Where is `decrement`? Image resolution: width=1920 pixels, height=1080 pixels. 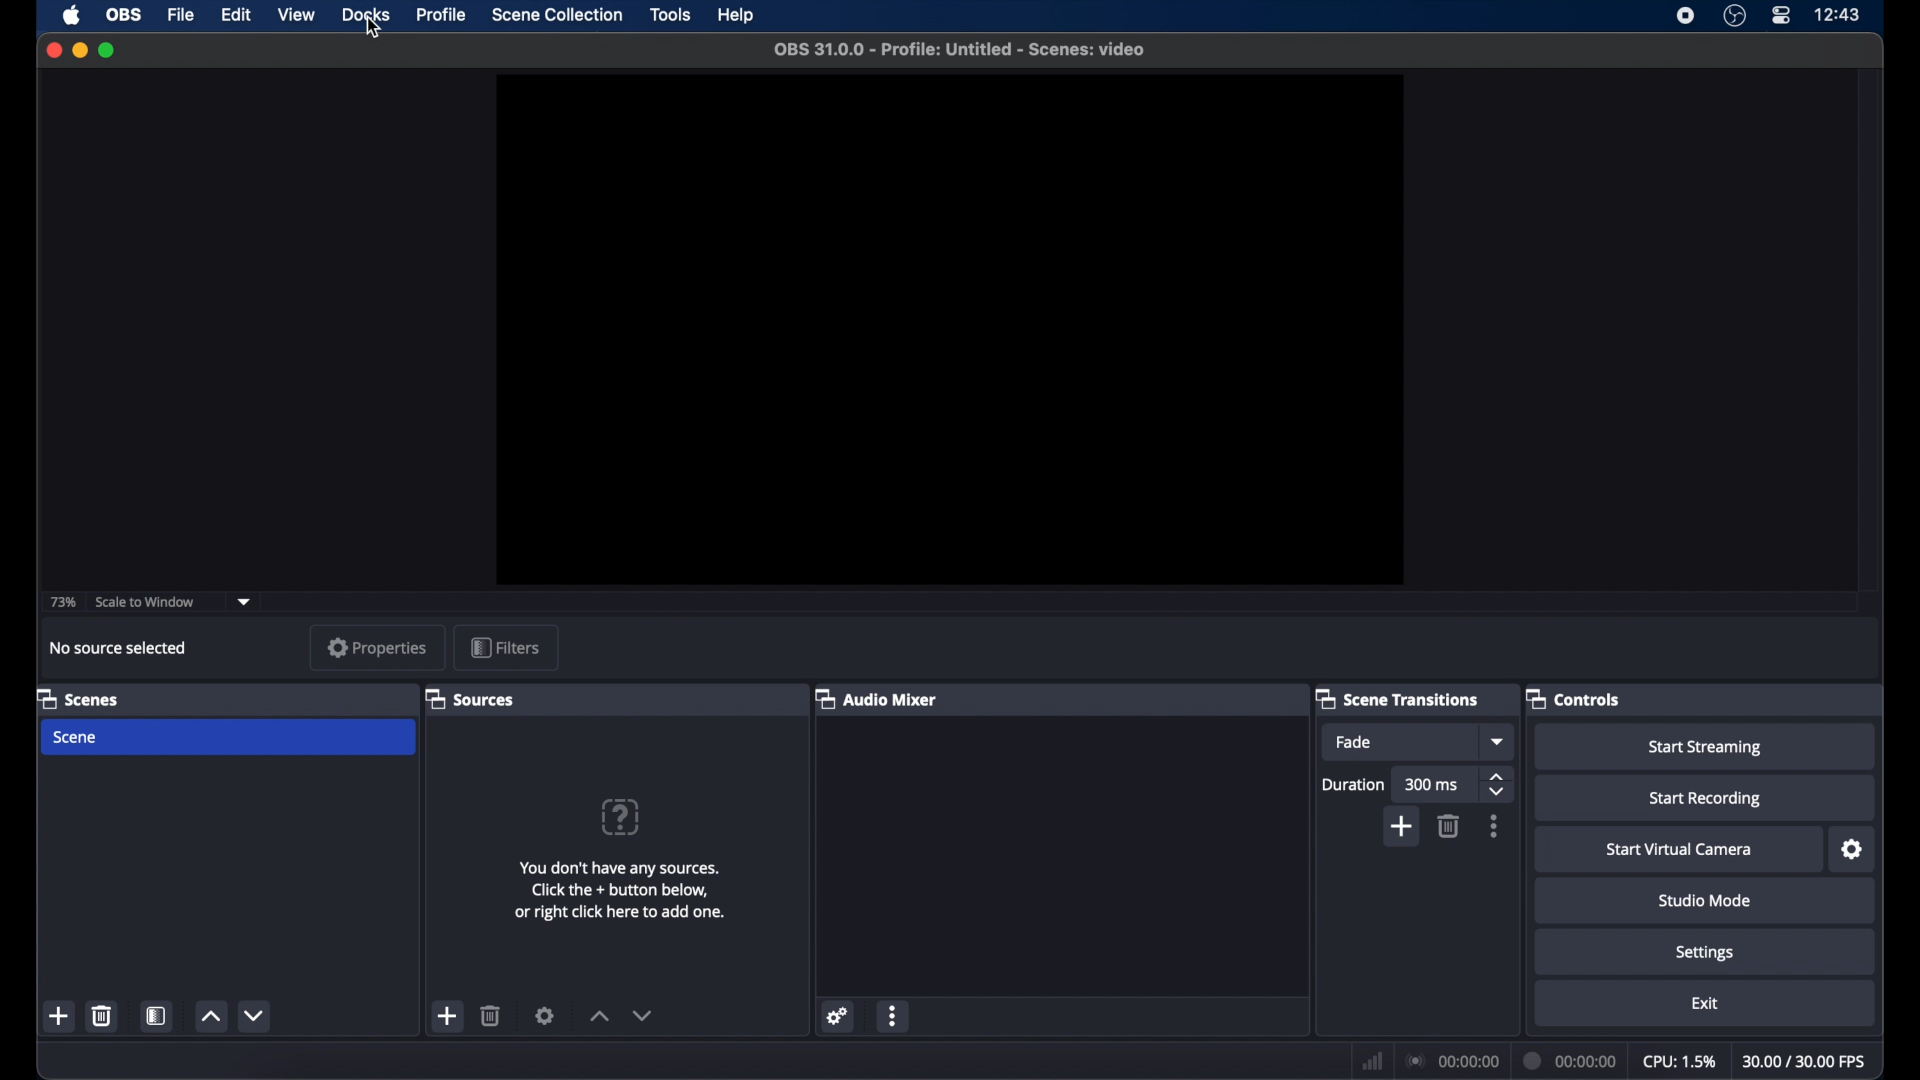 decrement is located at coordinates (256, 1016).